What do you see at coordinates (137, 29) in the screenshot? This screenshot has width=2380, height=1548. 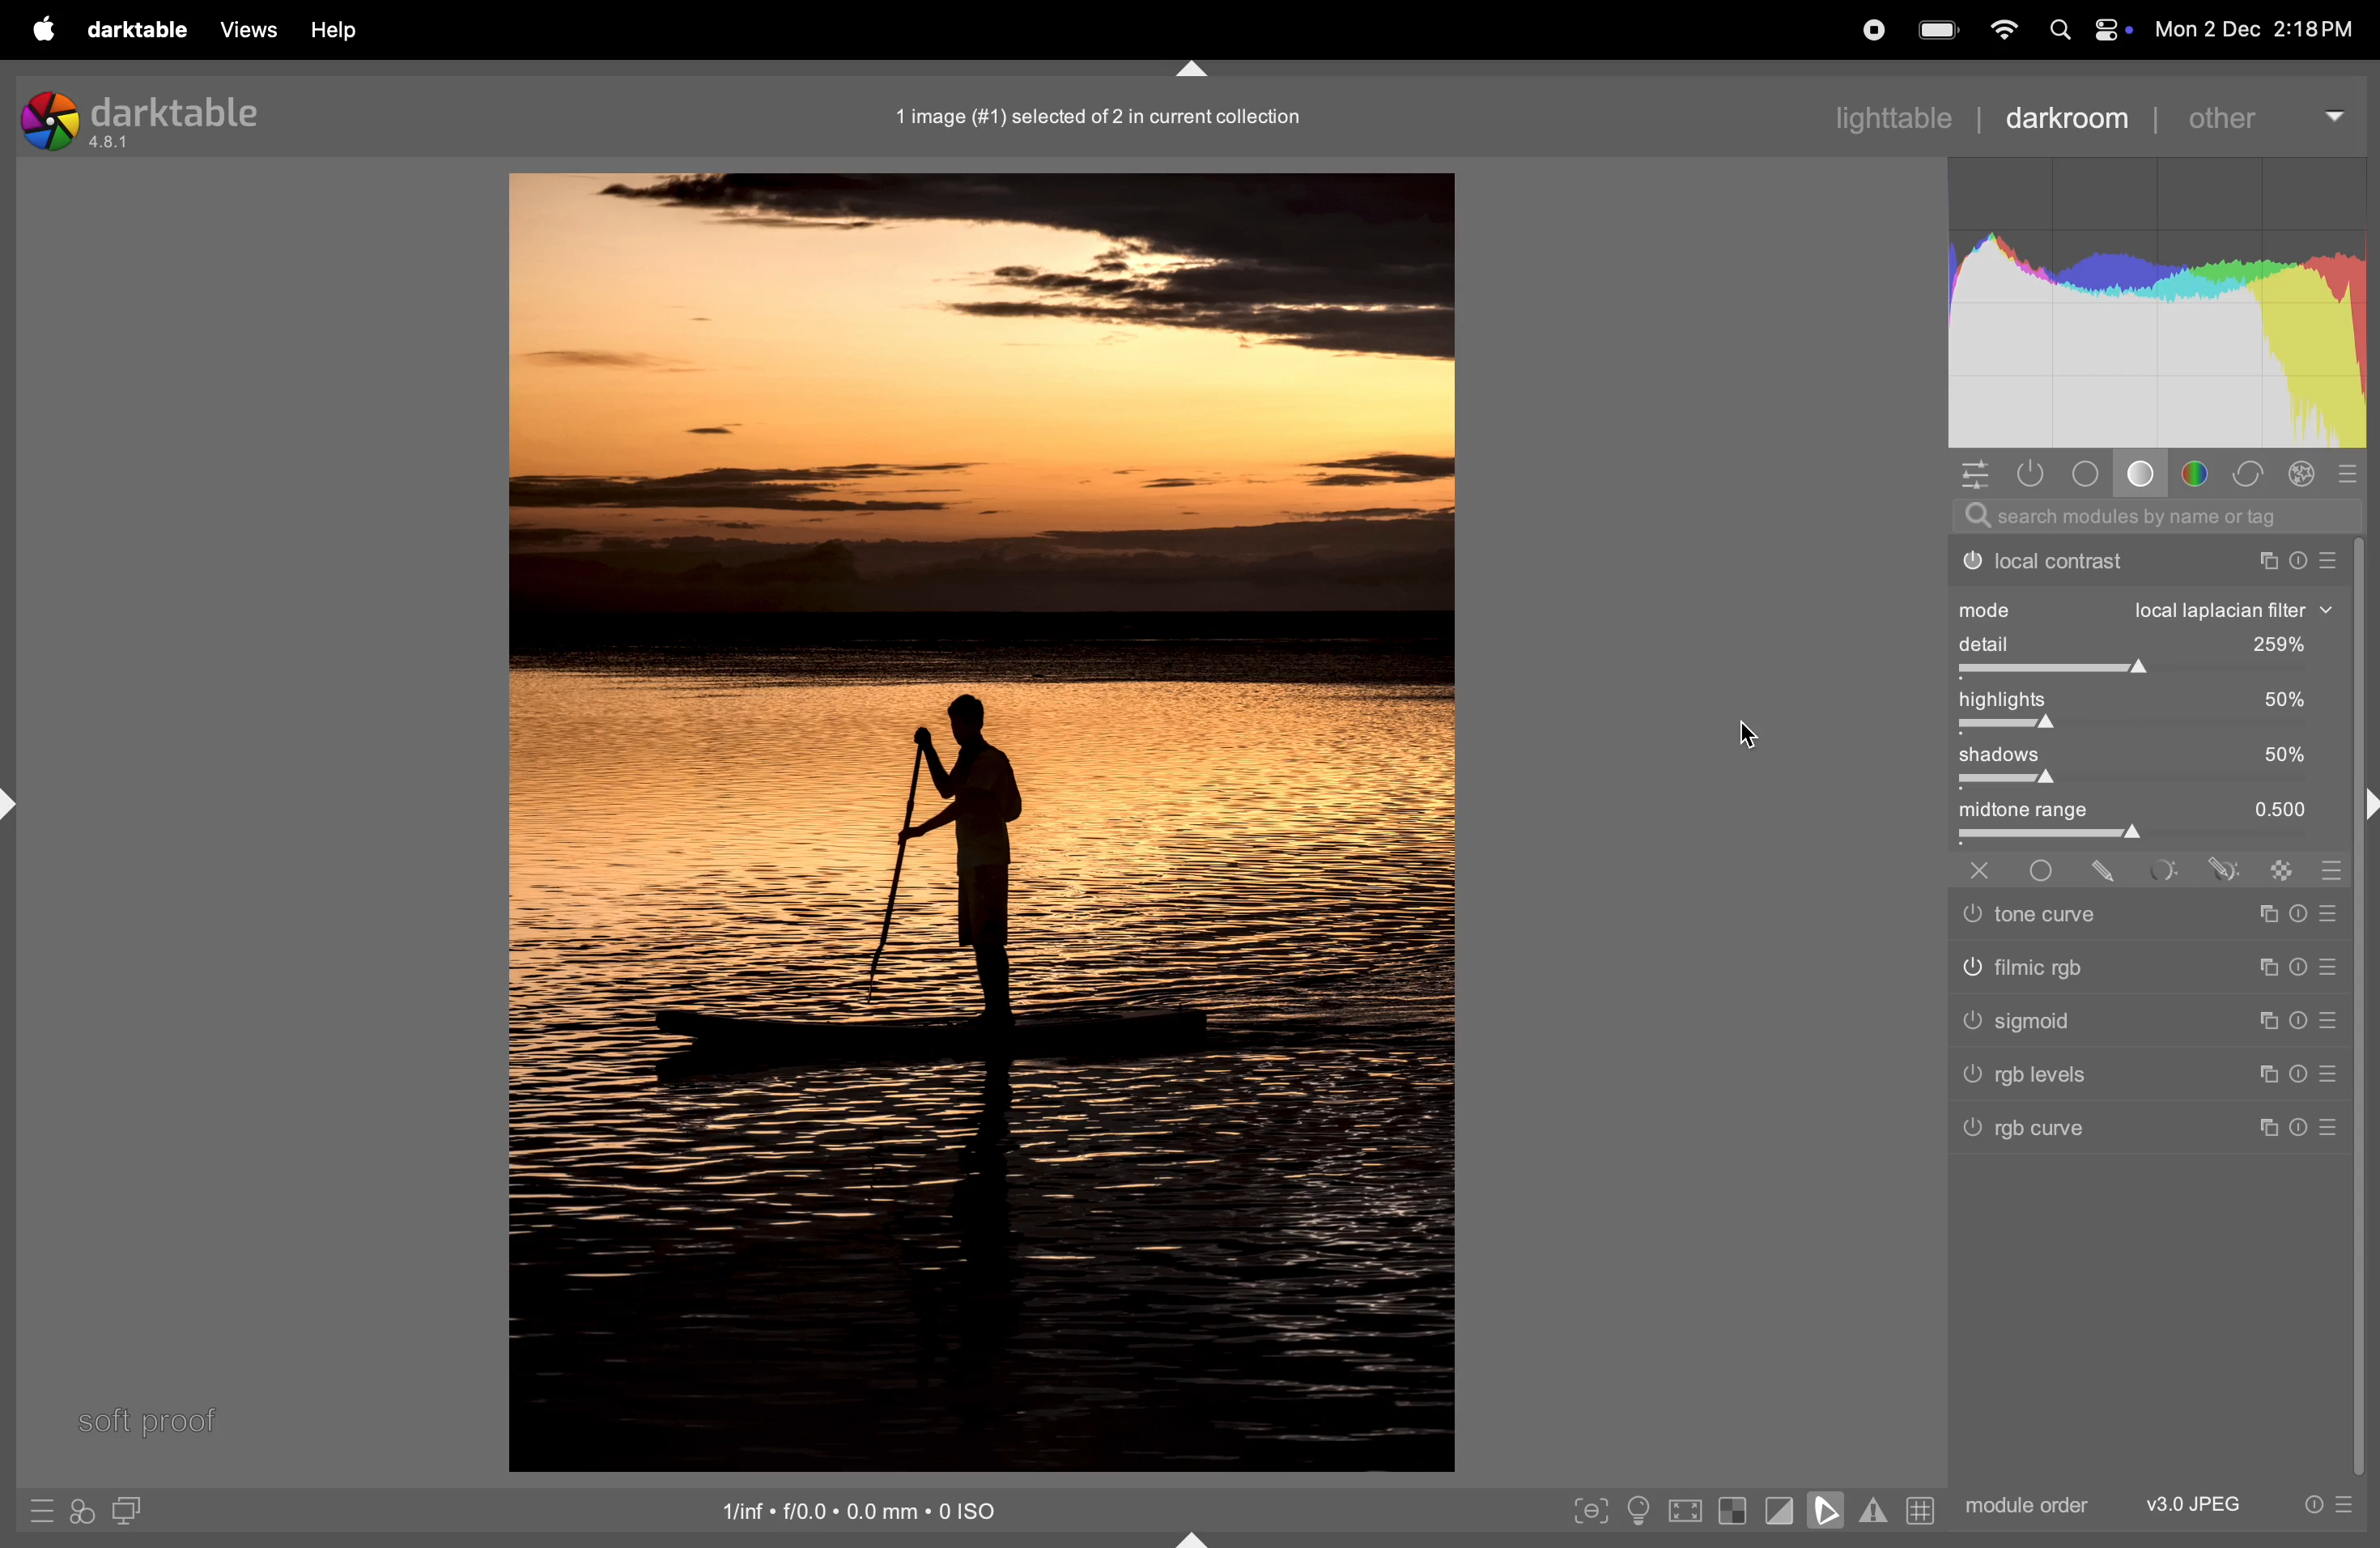 I see `darktable` at bounding box center [137, 29].